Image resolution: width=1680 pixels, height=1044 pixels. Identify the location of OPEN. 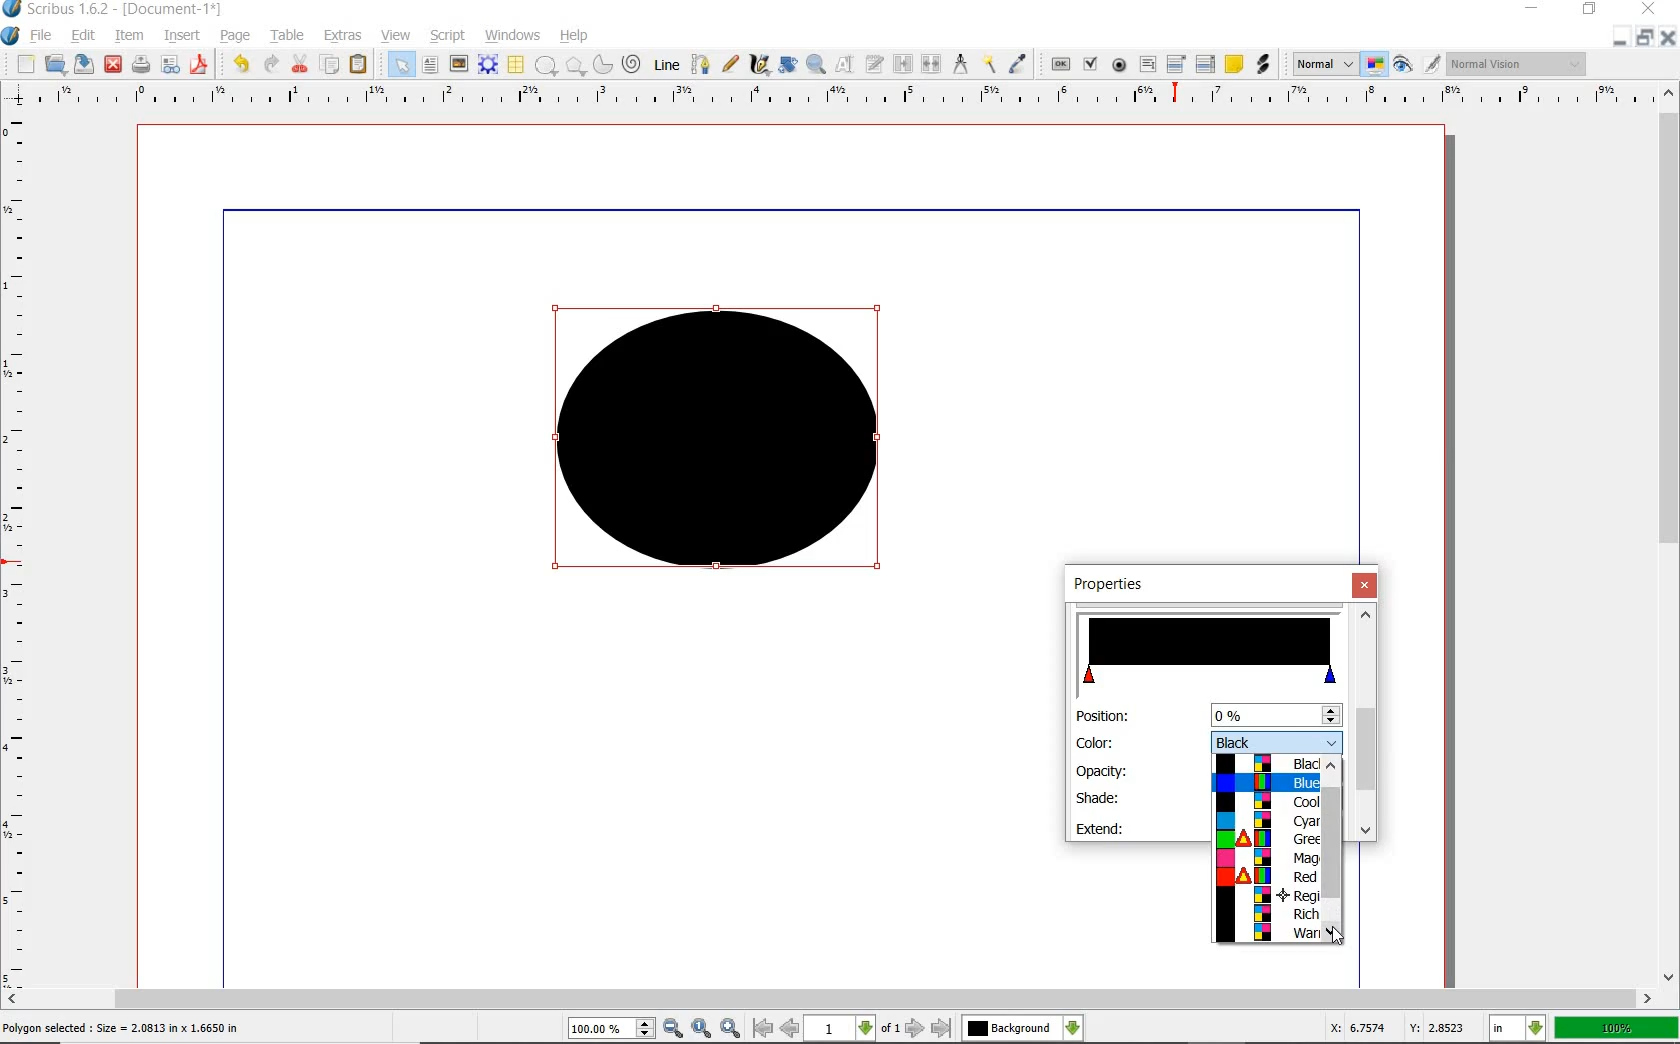
(55, 63).